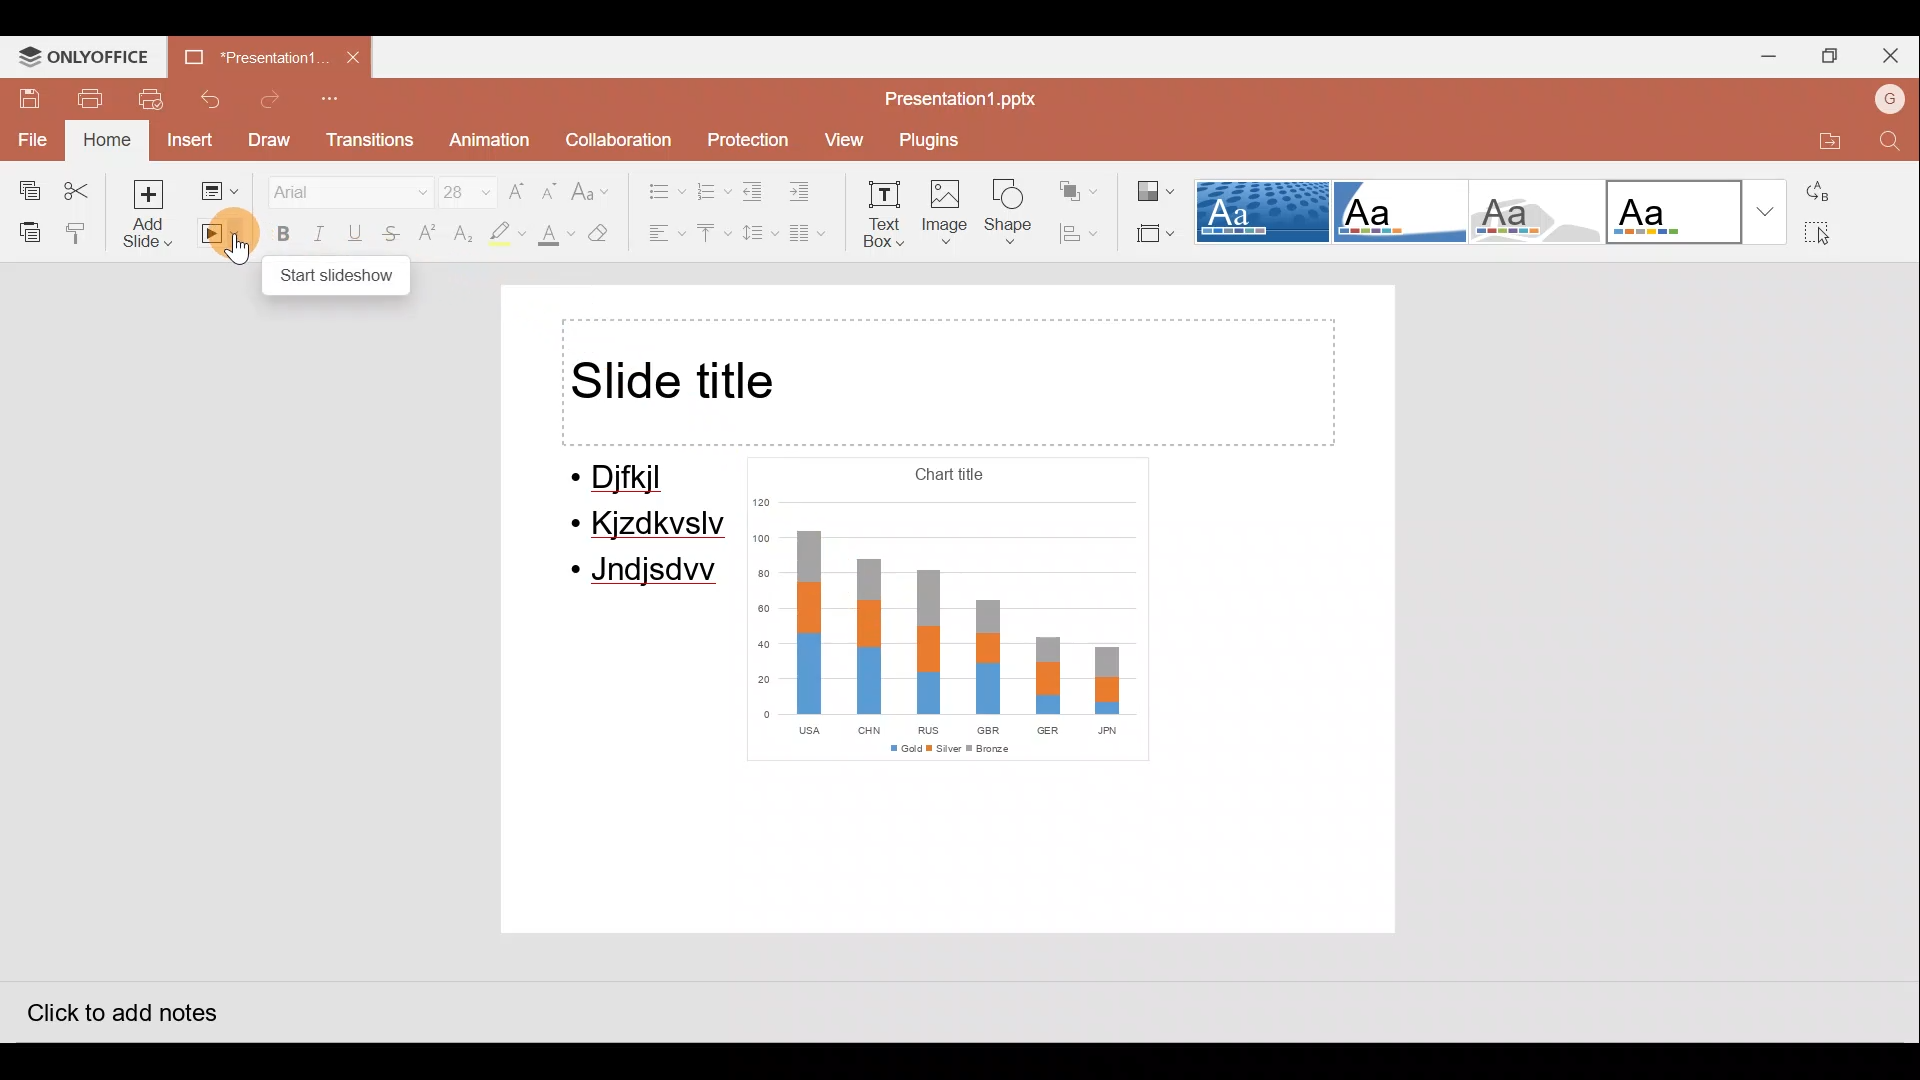  I want to click on Arrange shape, so click(1074, 190).